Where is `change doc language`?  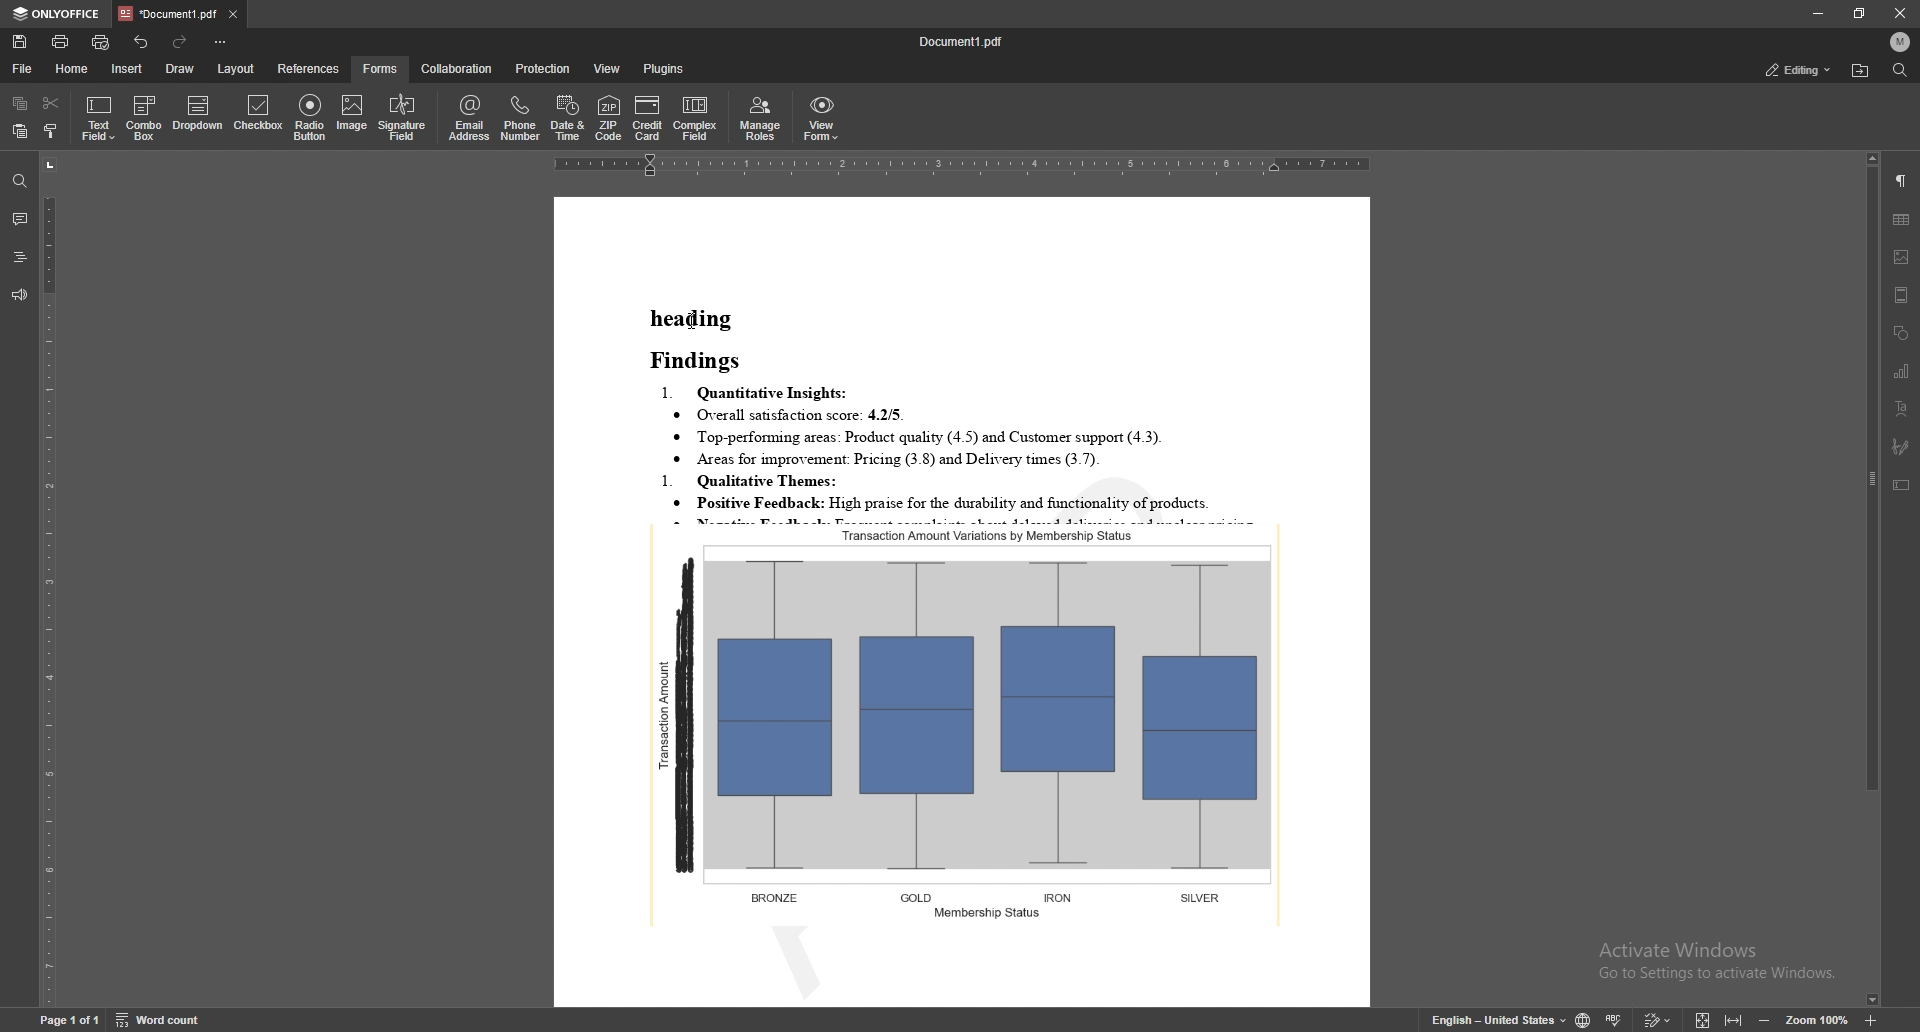
change doc language is located at coordinates (1582, 1019).